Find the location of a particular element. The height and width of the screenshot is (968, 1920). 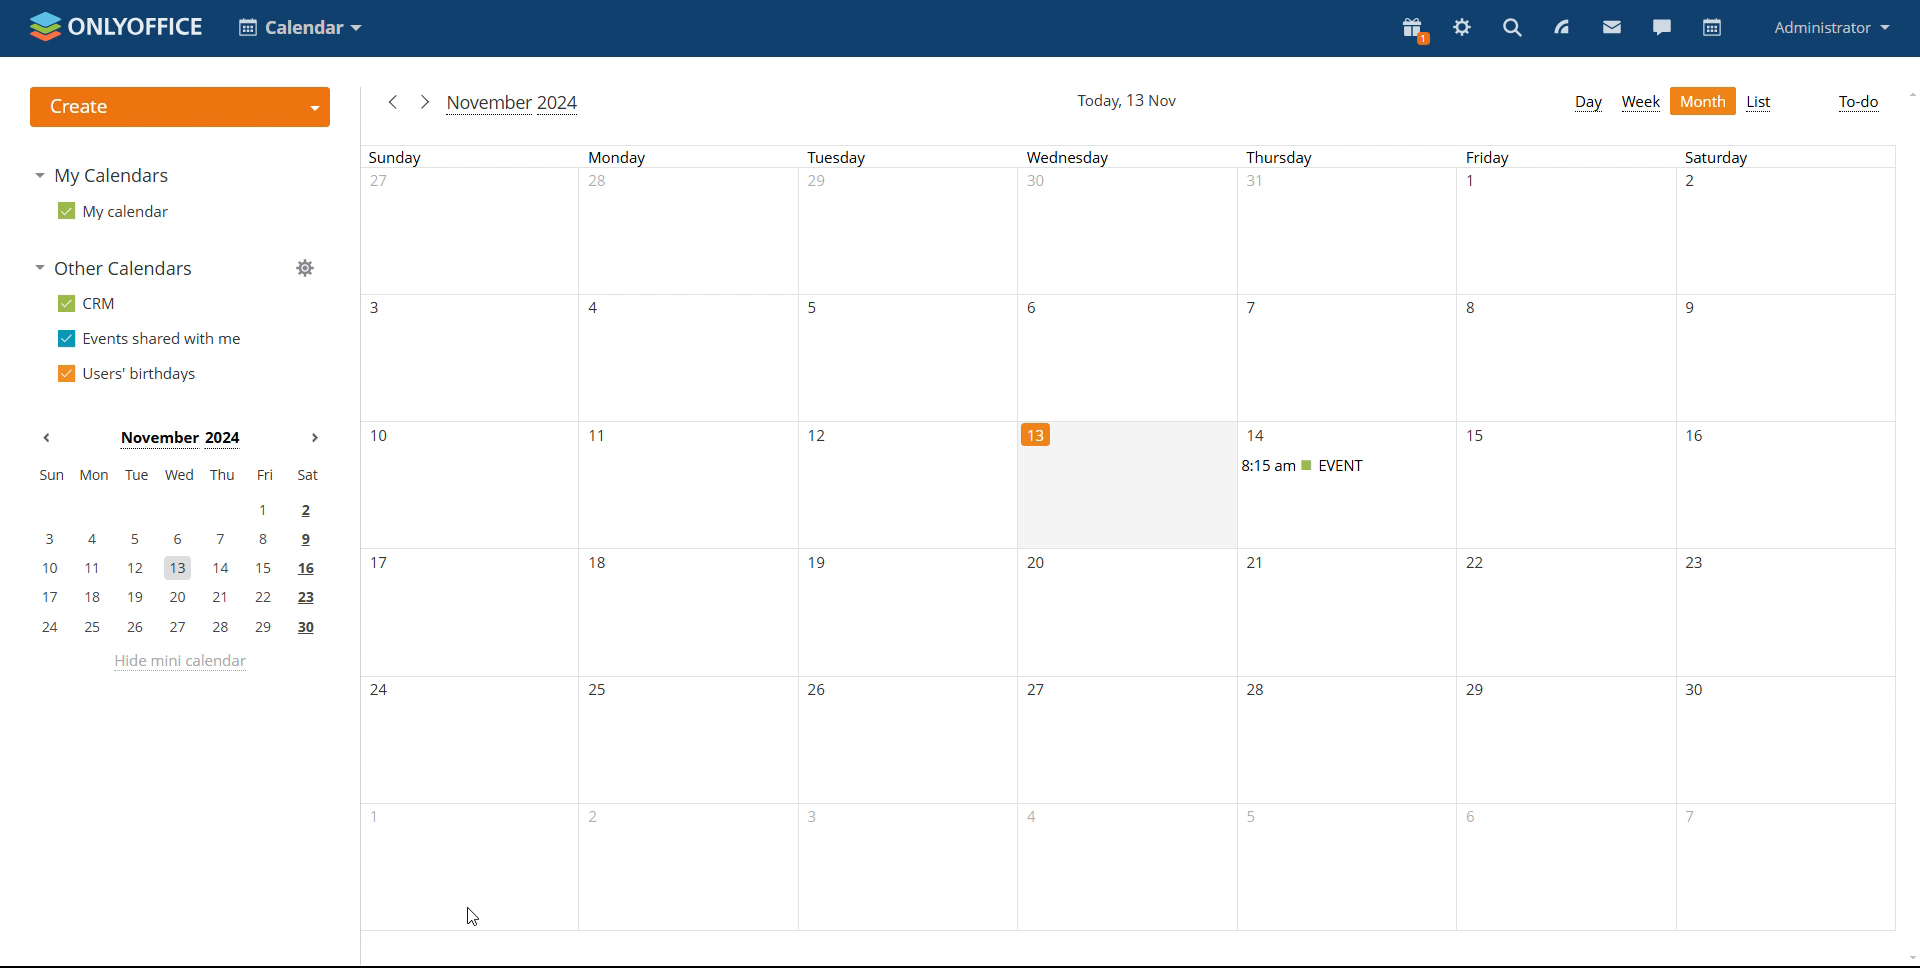

cursor is located at coordinates (471, 918).